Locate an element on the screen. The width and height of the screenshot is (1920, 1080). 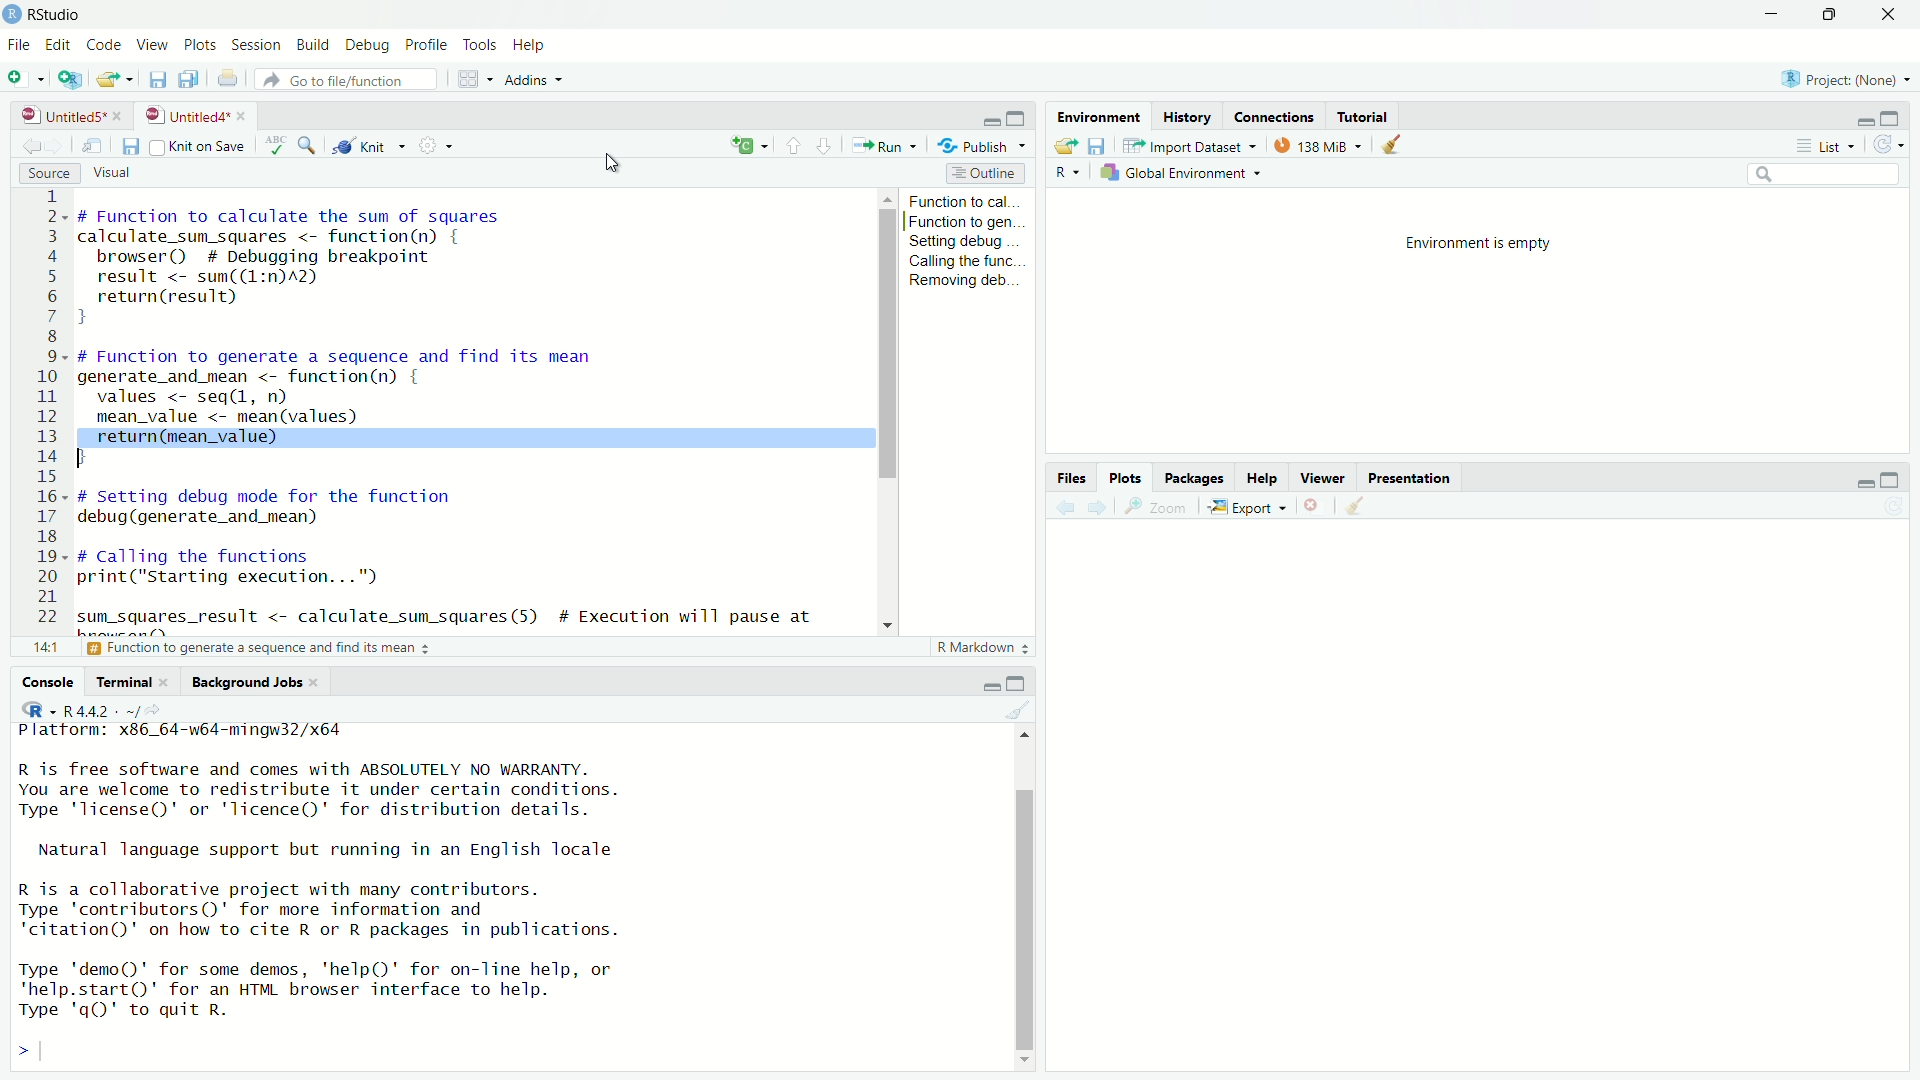
connections is located at coordinates (1272, 115).